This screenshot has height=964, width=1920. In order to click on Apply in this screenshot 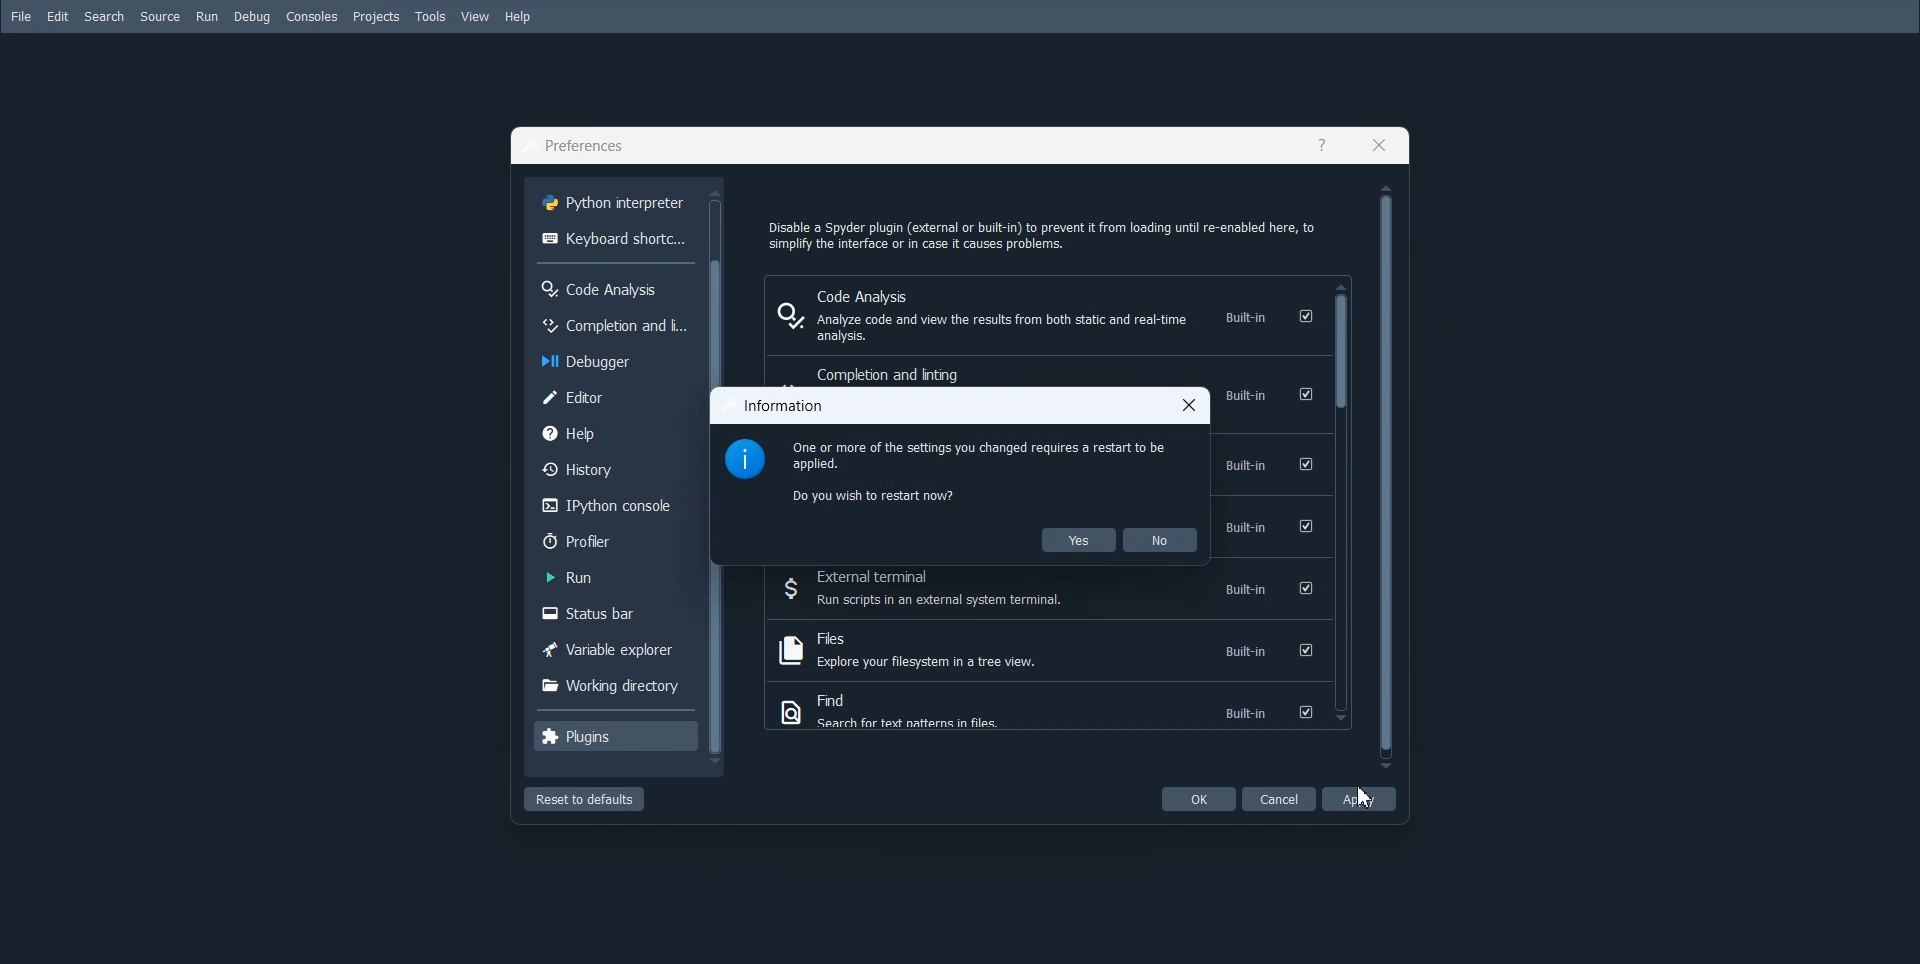, I will do `click(1359, 798)`.